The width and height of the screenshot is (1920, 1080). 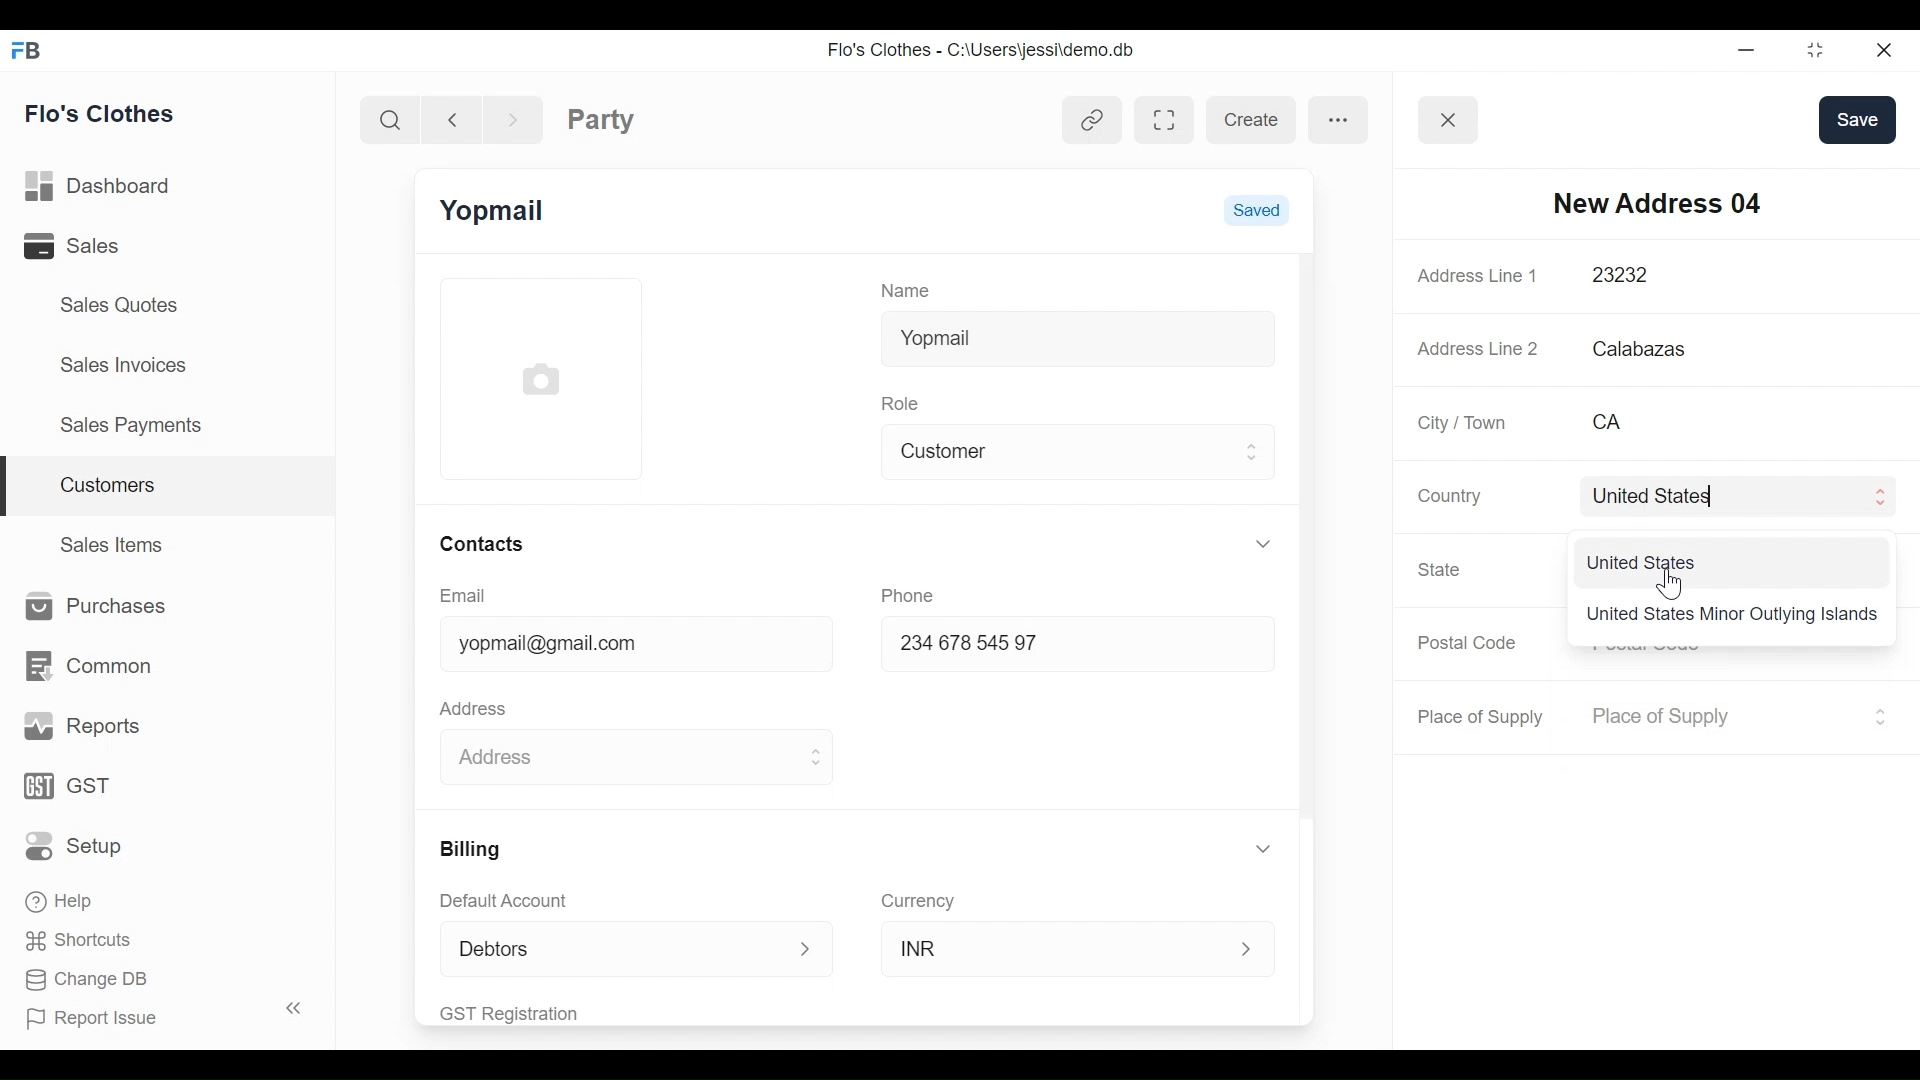 What do you see at coordinates (807, 950) in the screenshot?
I see `Expand` at bounding box center [807, 950].